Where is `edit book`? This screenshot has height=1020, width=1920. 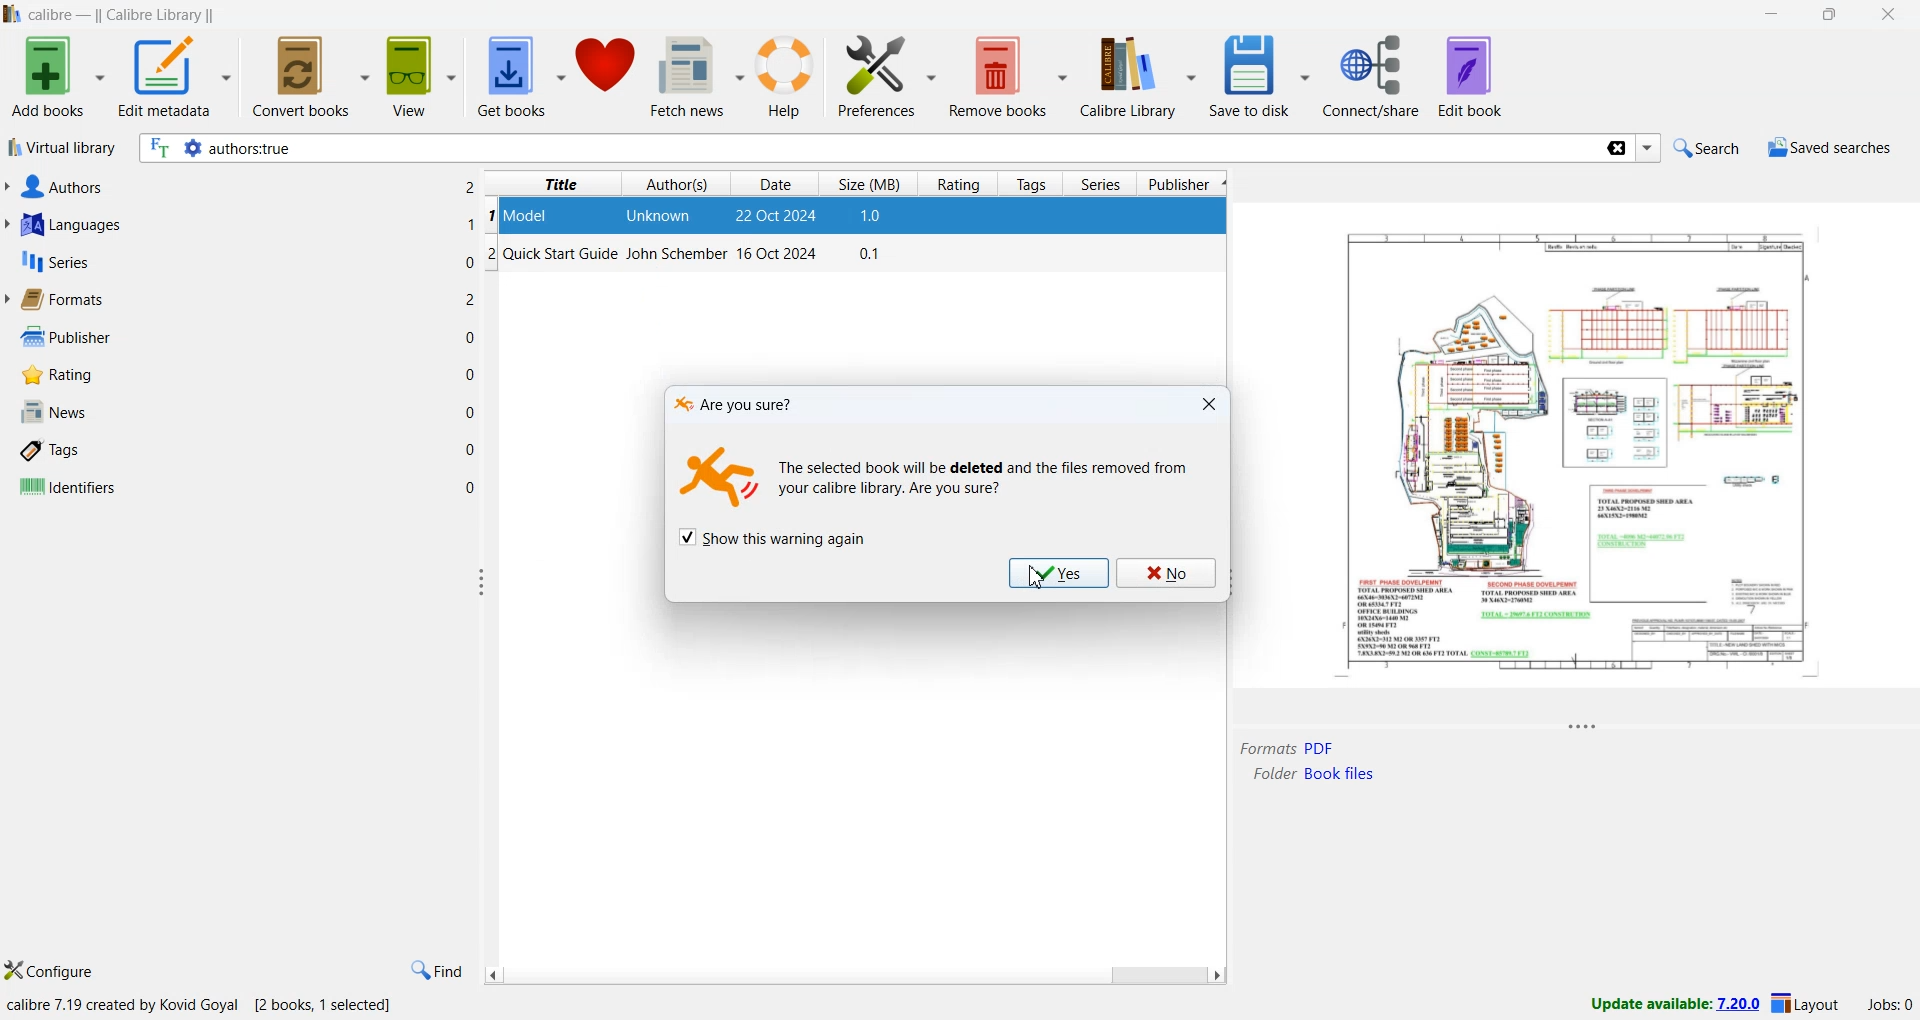
edit book is located at coordinates (1471, 76).